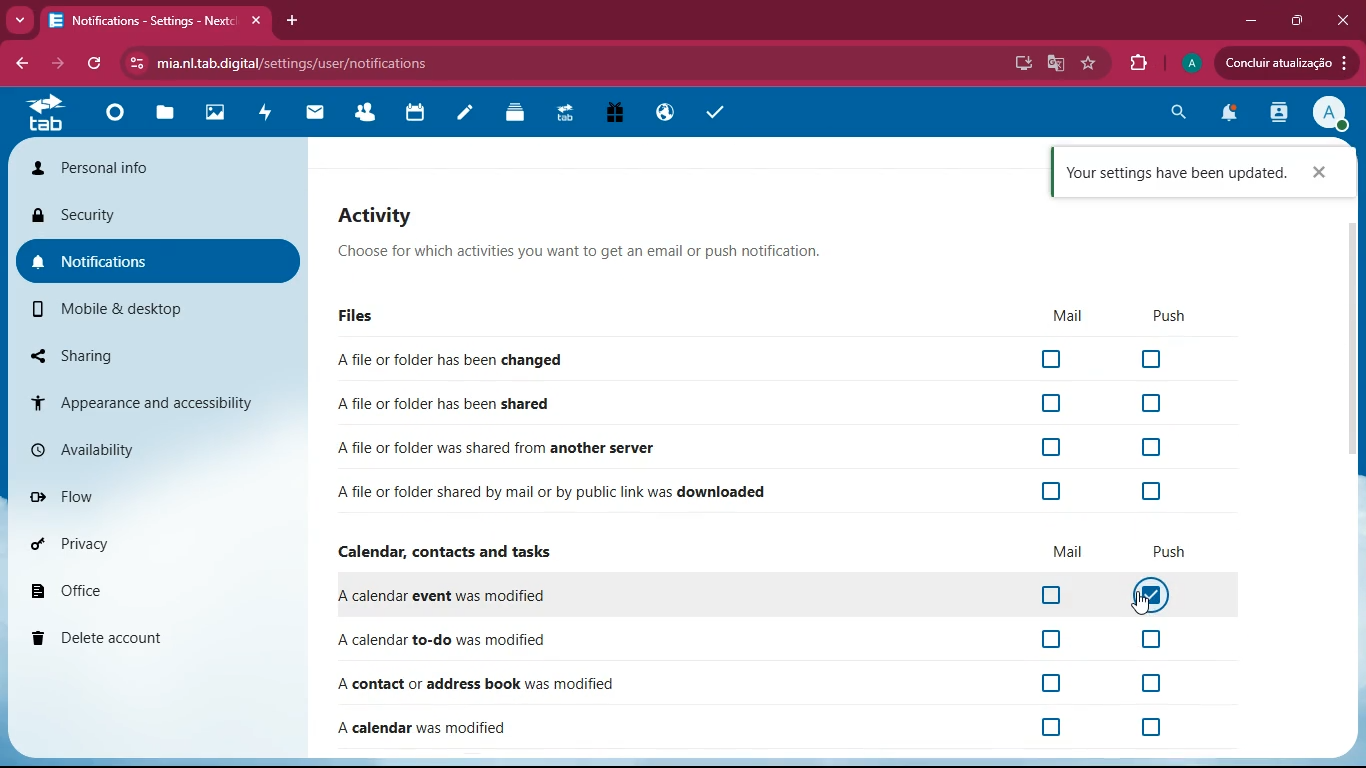 The width and height of the screenshot is (1366, 768). Describe the element at coordinates (1332, 115) in the screenshot. I see `View Profile` at that location.